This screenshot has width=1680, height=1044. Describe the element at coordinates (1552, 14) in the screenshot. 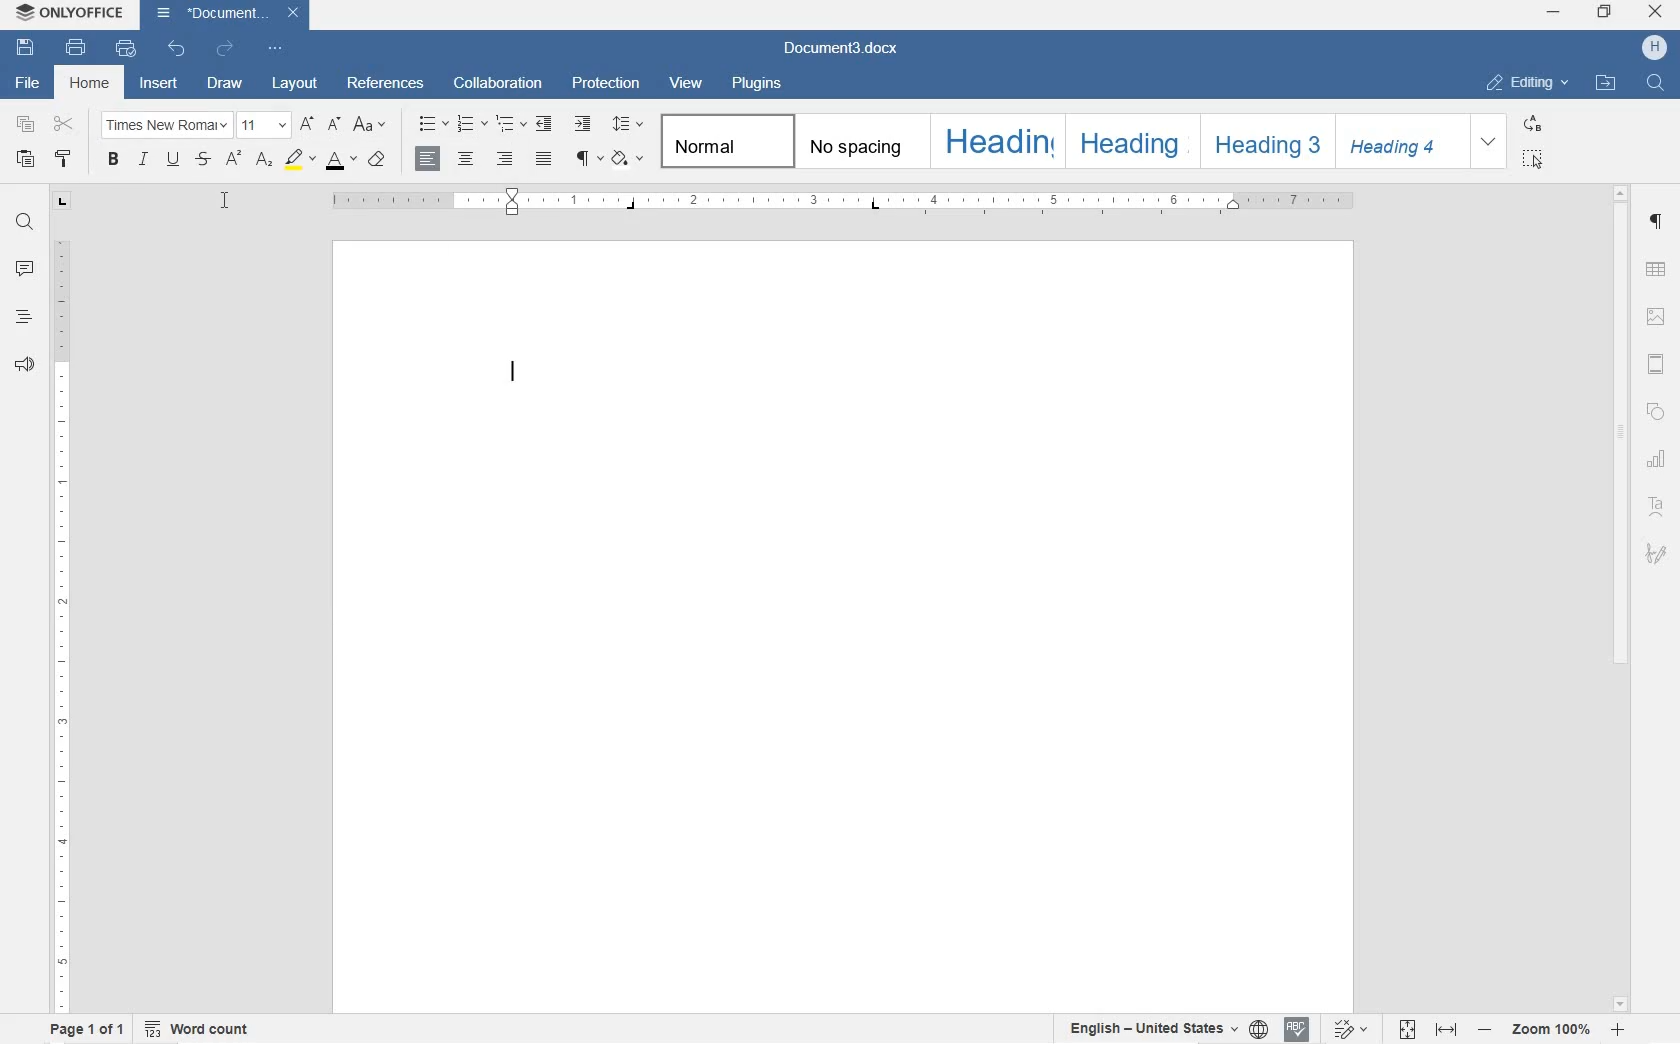

I see `minimize` at that location.